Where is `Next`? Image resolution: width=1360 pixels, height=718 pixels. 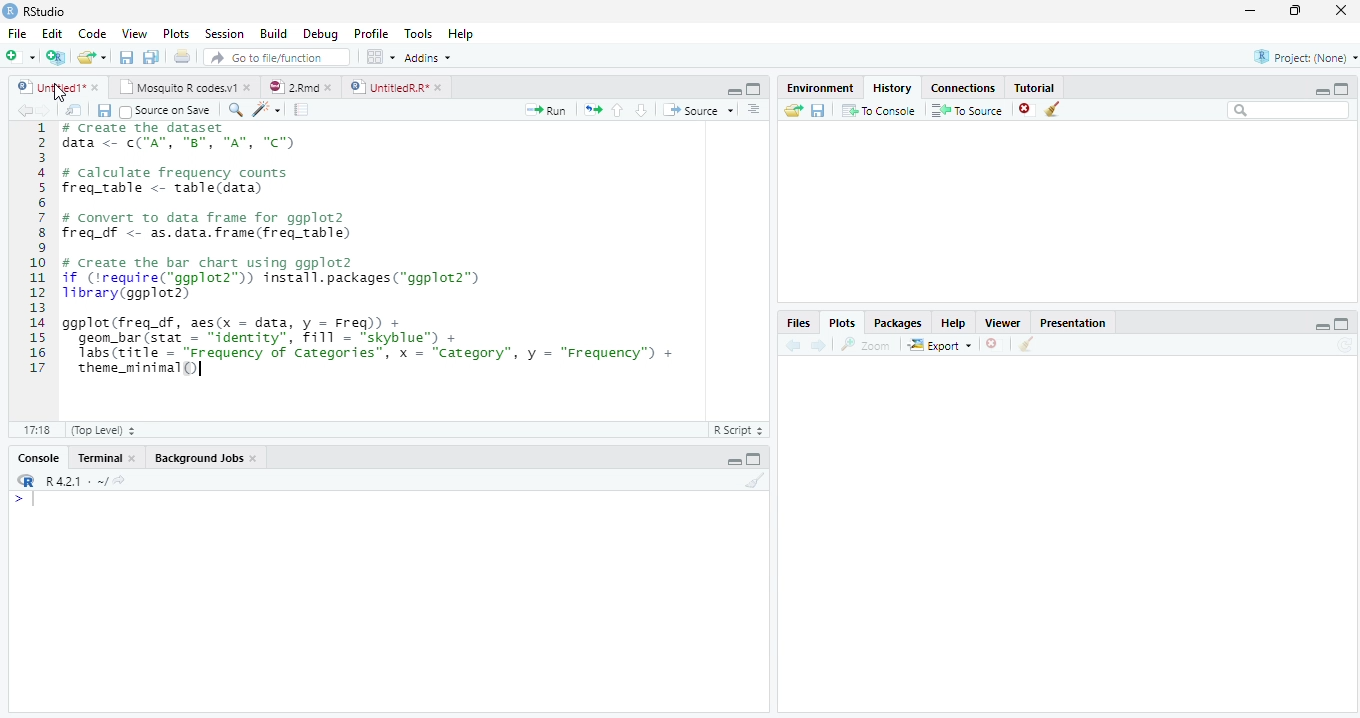
Next is located at coordinates (820, 344).